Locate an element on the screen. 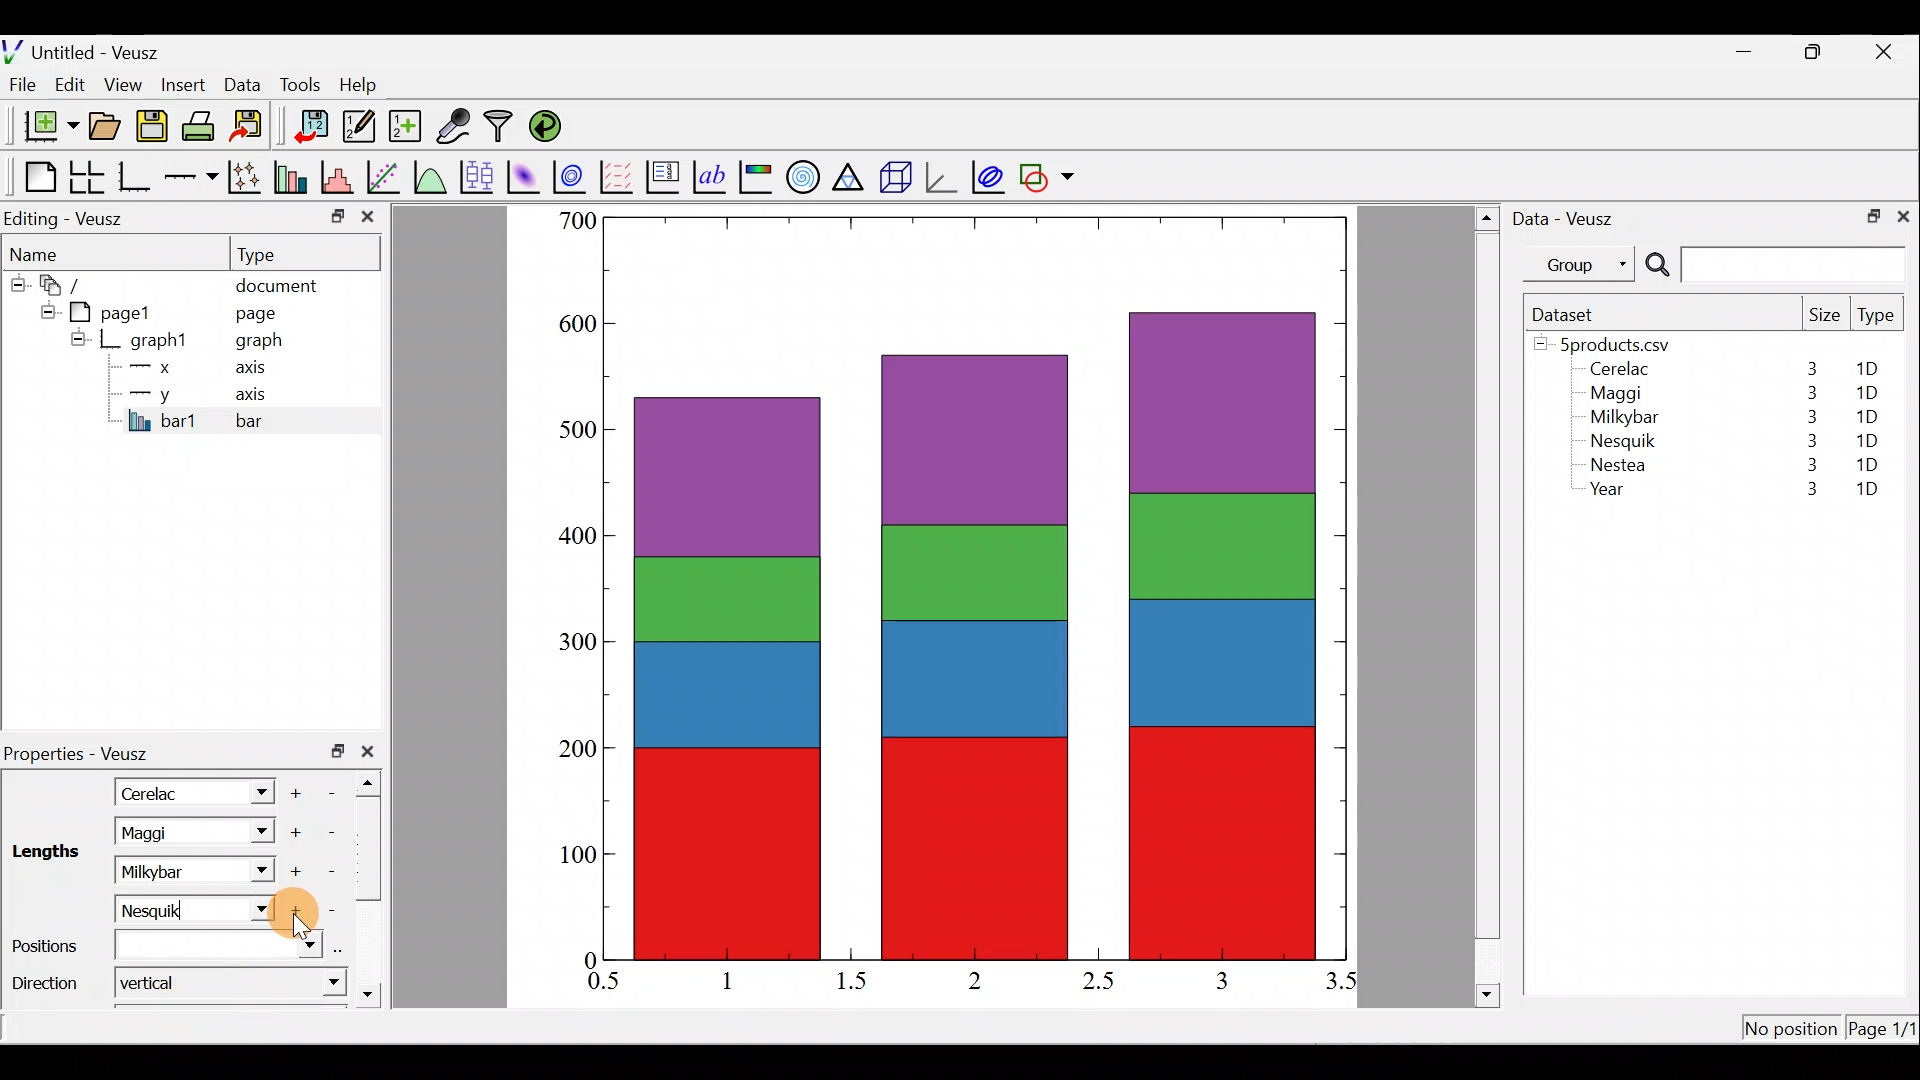  Cerelac is located at coordinates (1616, 370).